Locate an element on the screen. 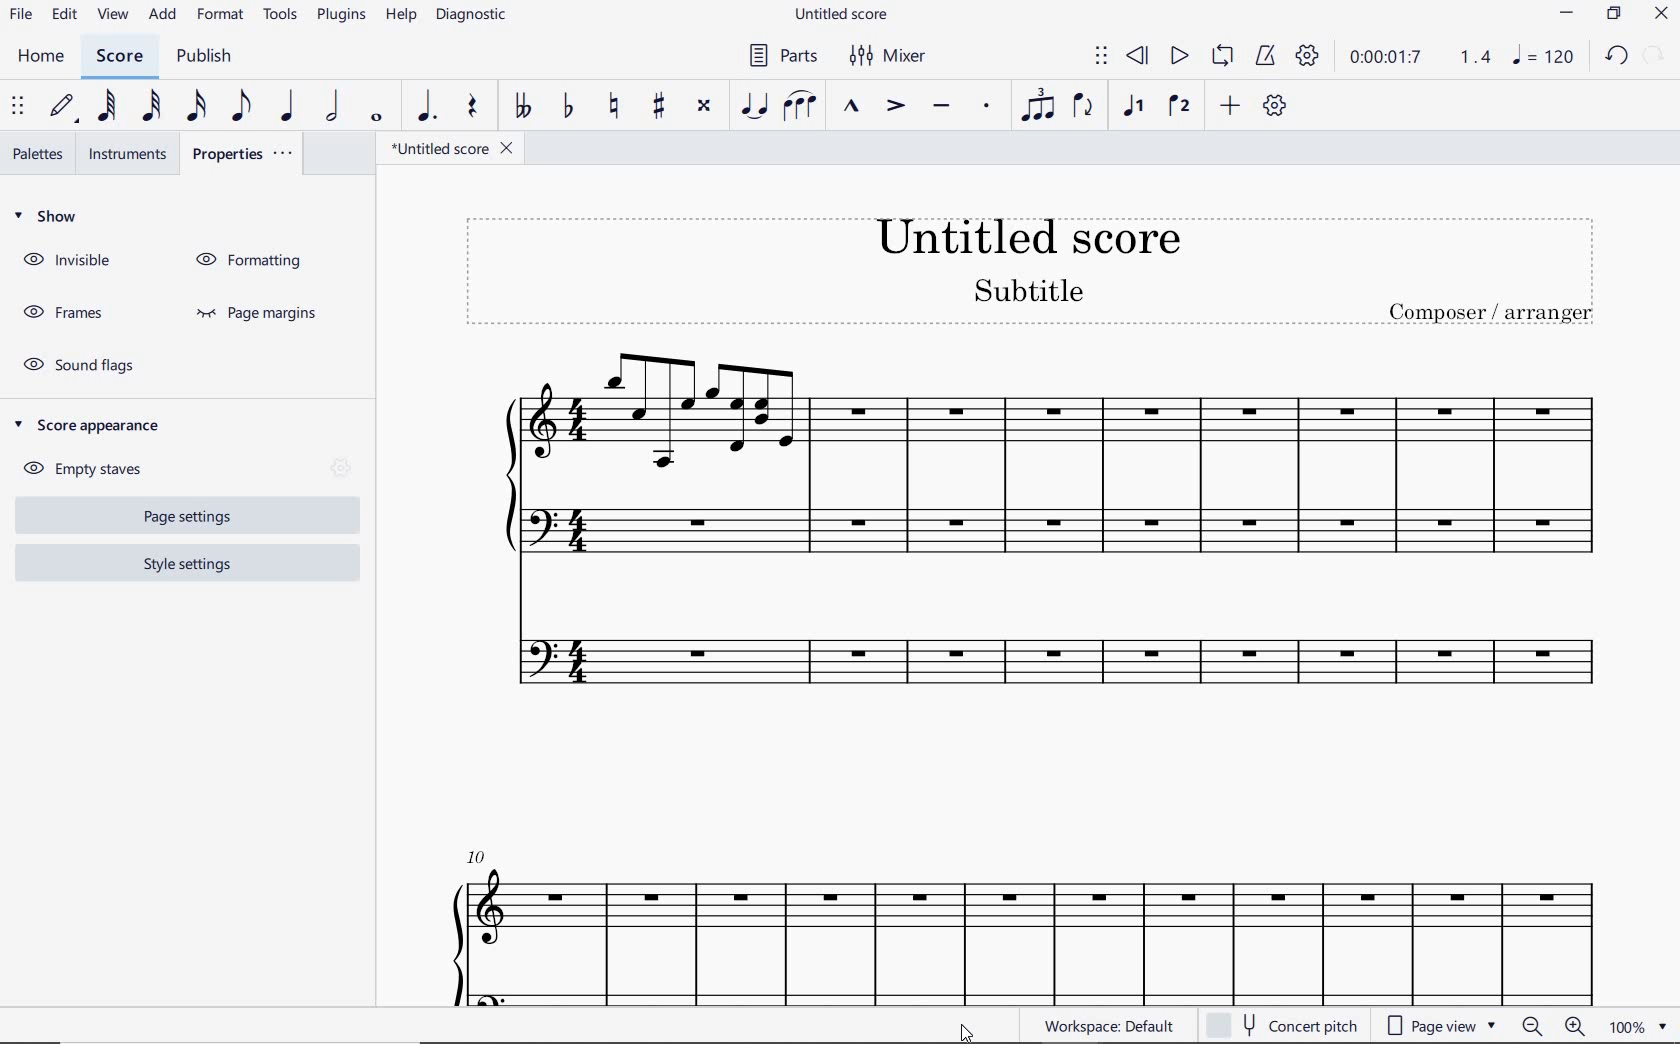 Image resolution: width=1680 pixels, height=1044 pixels. HALF NOTE is located at coordinates (334, 105).